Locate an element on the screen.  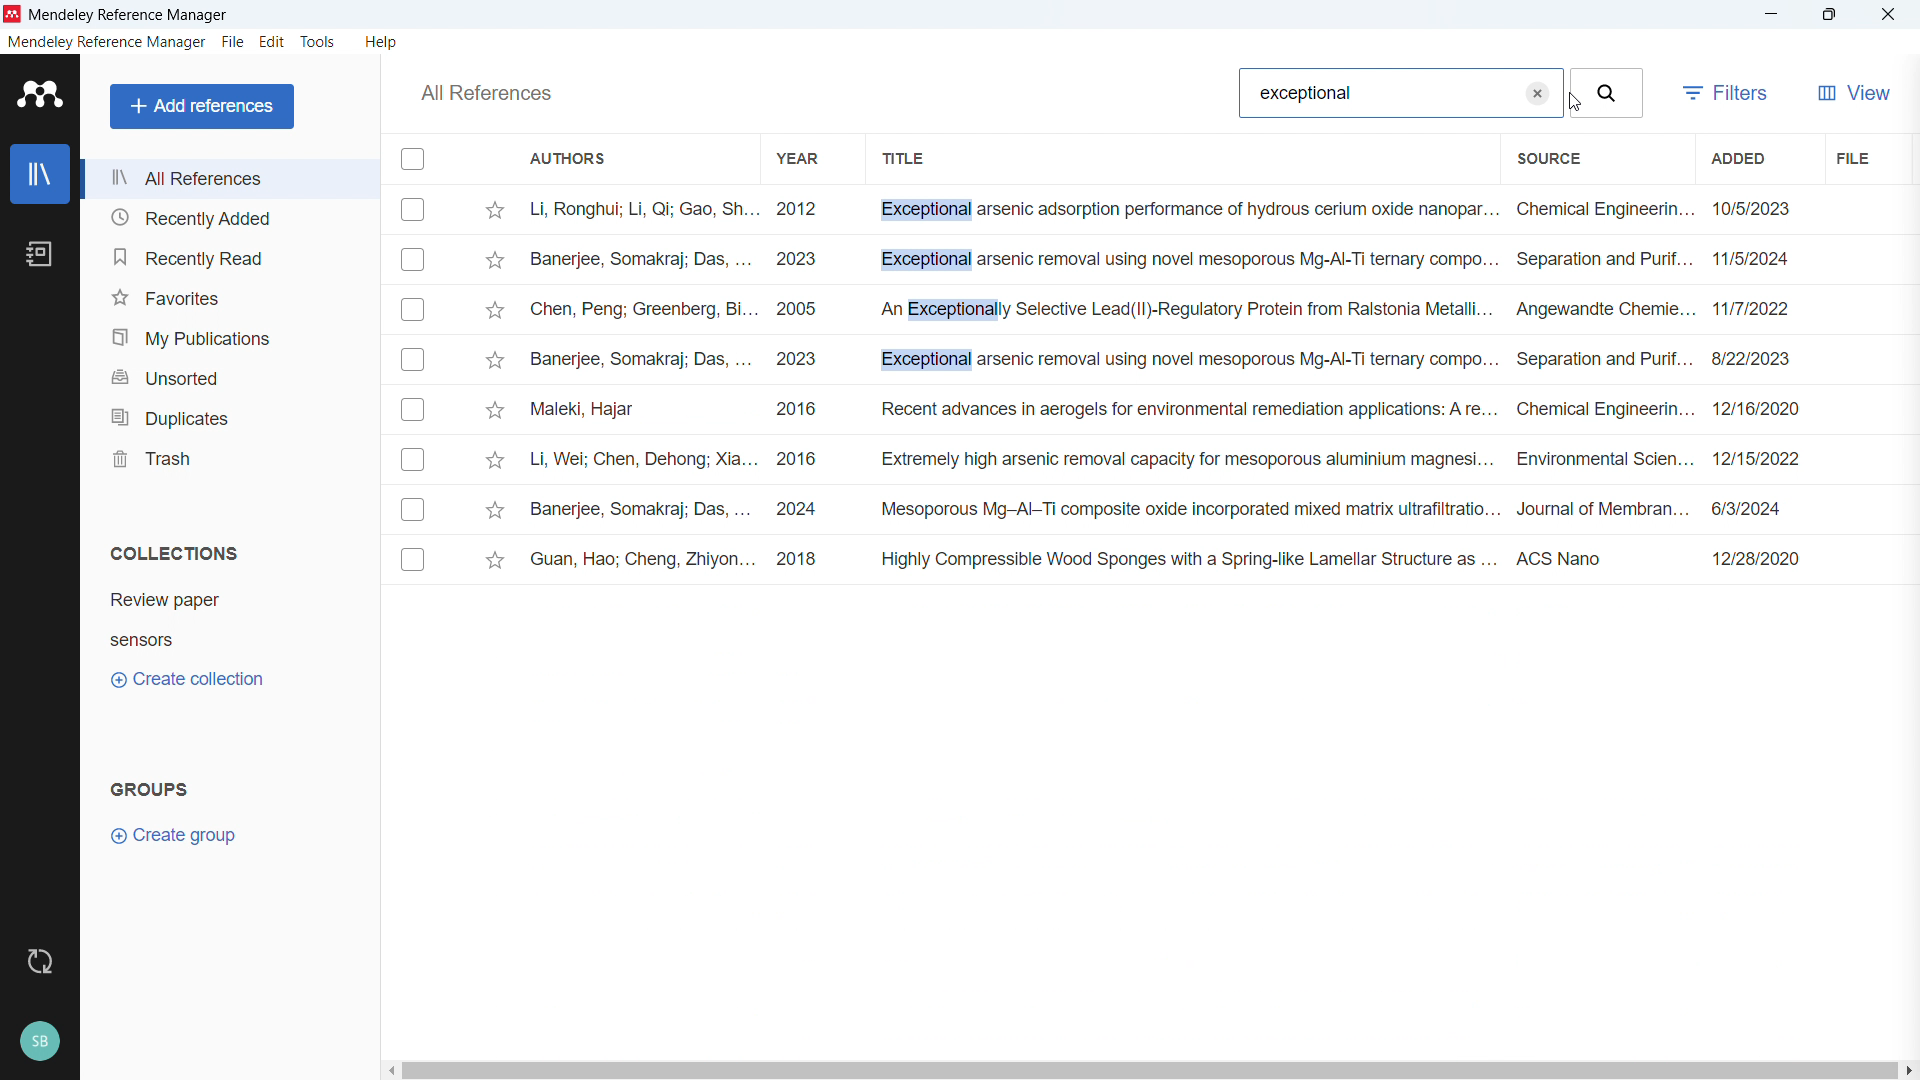
Authors of individual entries  is located at coordinates (644, 387).